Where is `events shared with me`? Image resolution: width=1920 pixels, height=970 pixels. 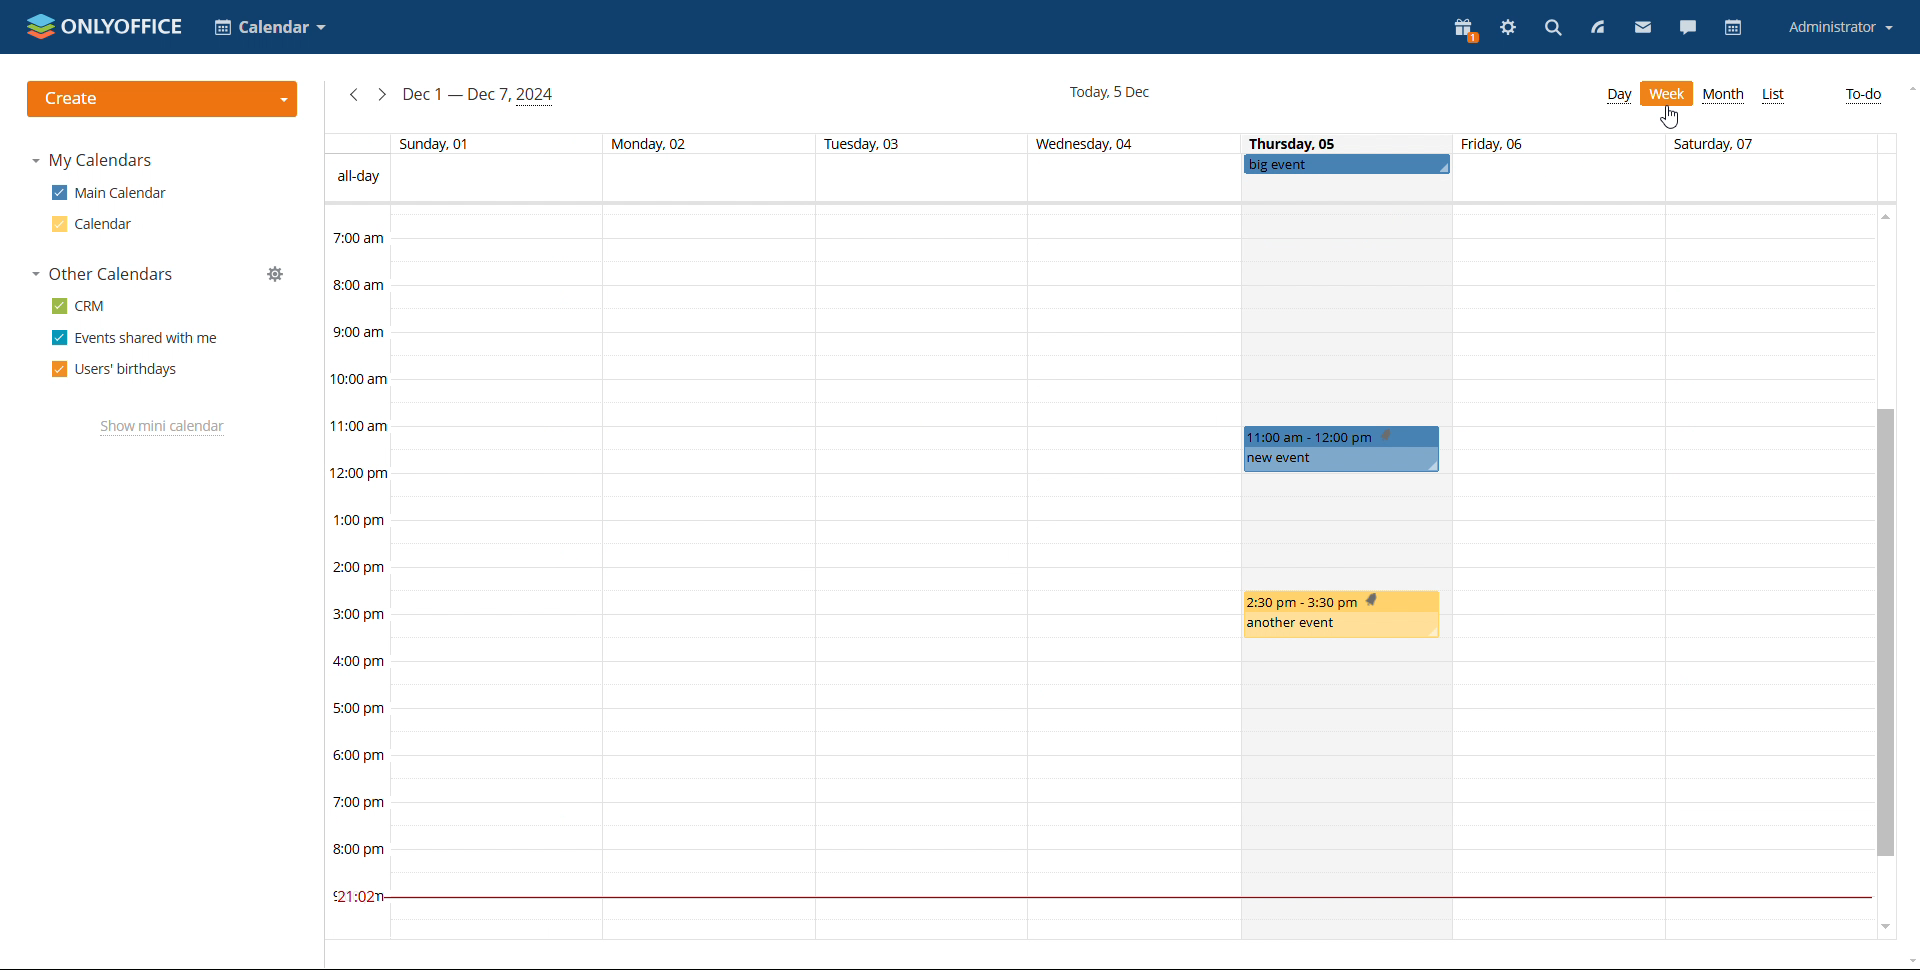
events shared with me is located at coordinates (136, 338).